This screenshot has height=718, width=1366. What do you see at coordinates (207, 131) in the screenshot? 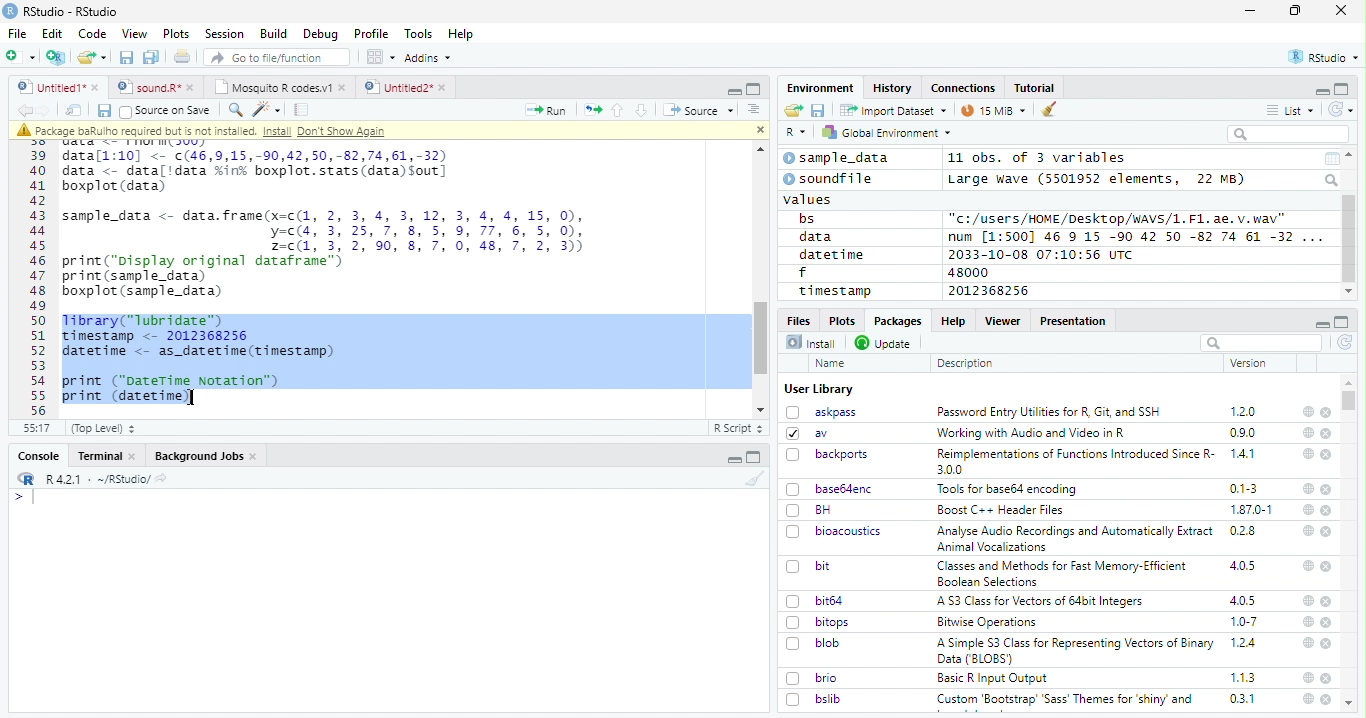
I see `package baRulho required but is not installed. Intall Don't show again.` at bounding box center [207, 131].